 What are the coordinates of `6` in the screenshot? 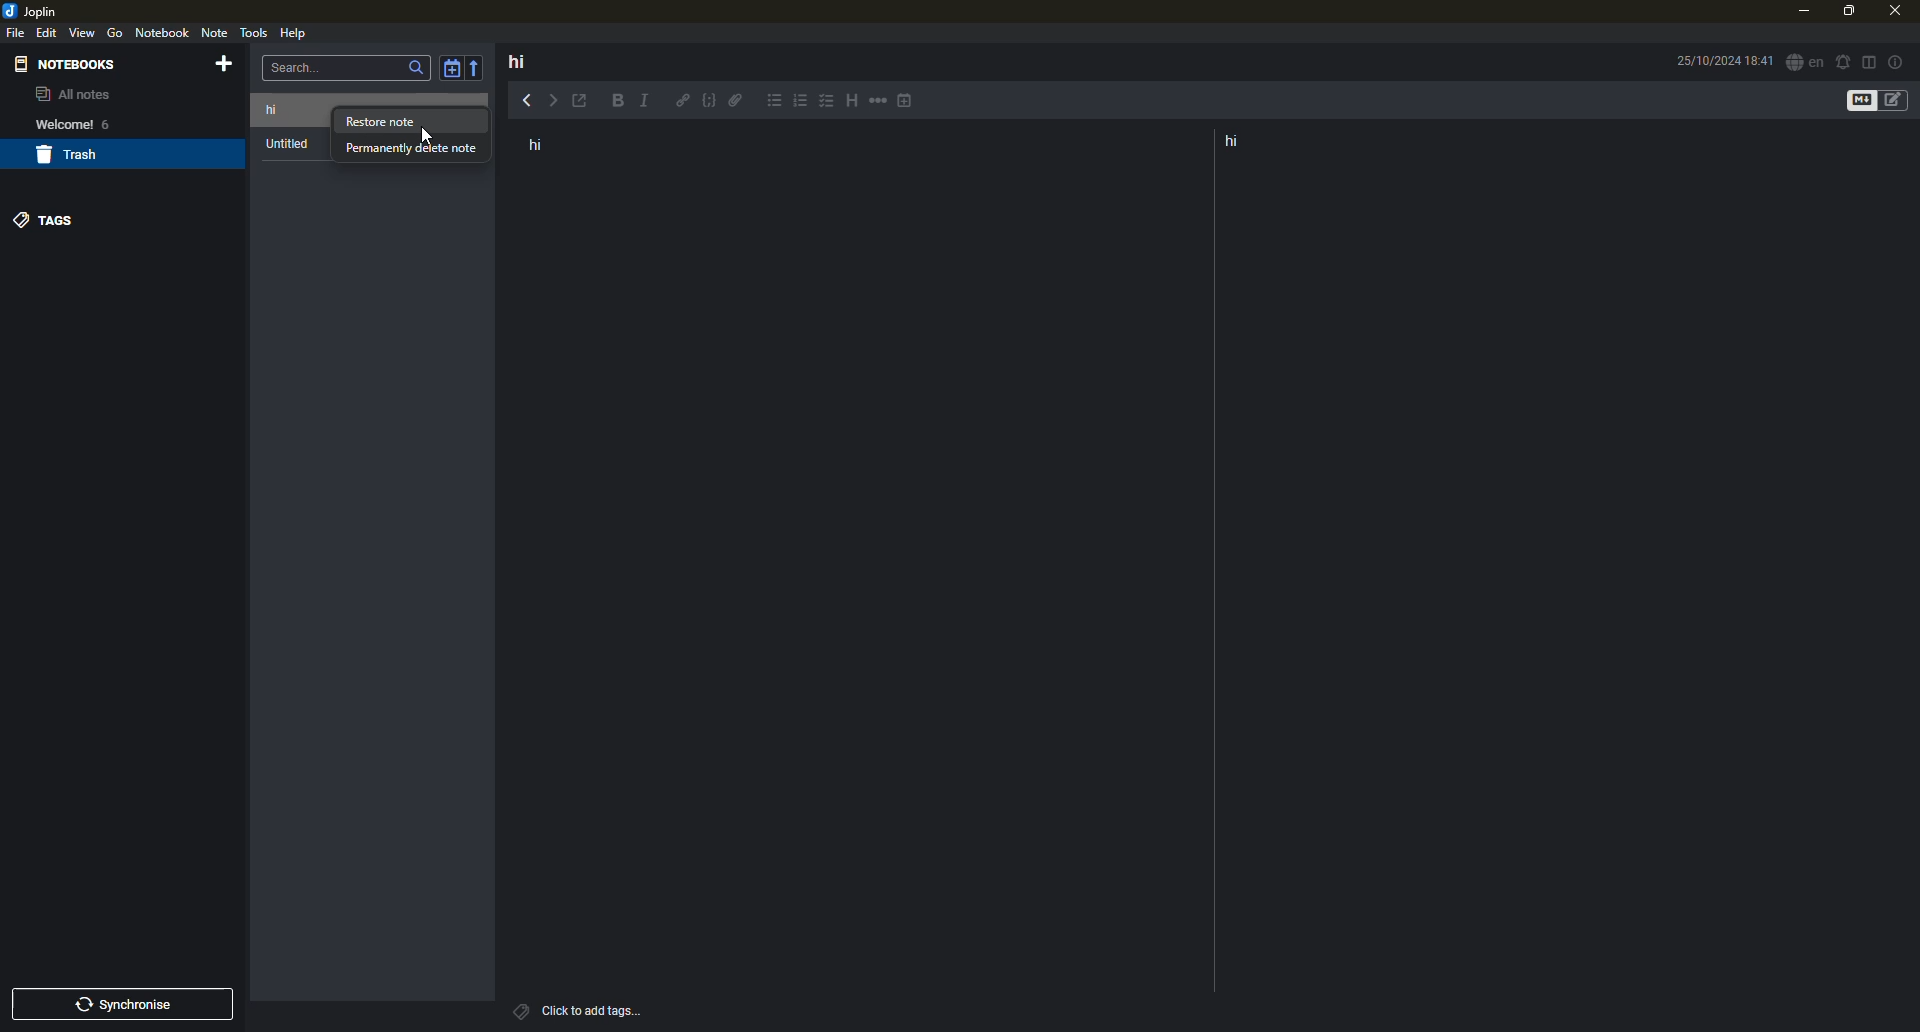 It's located at (113, 123).